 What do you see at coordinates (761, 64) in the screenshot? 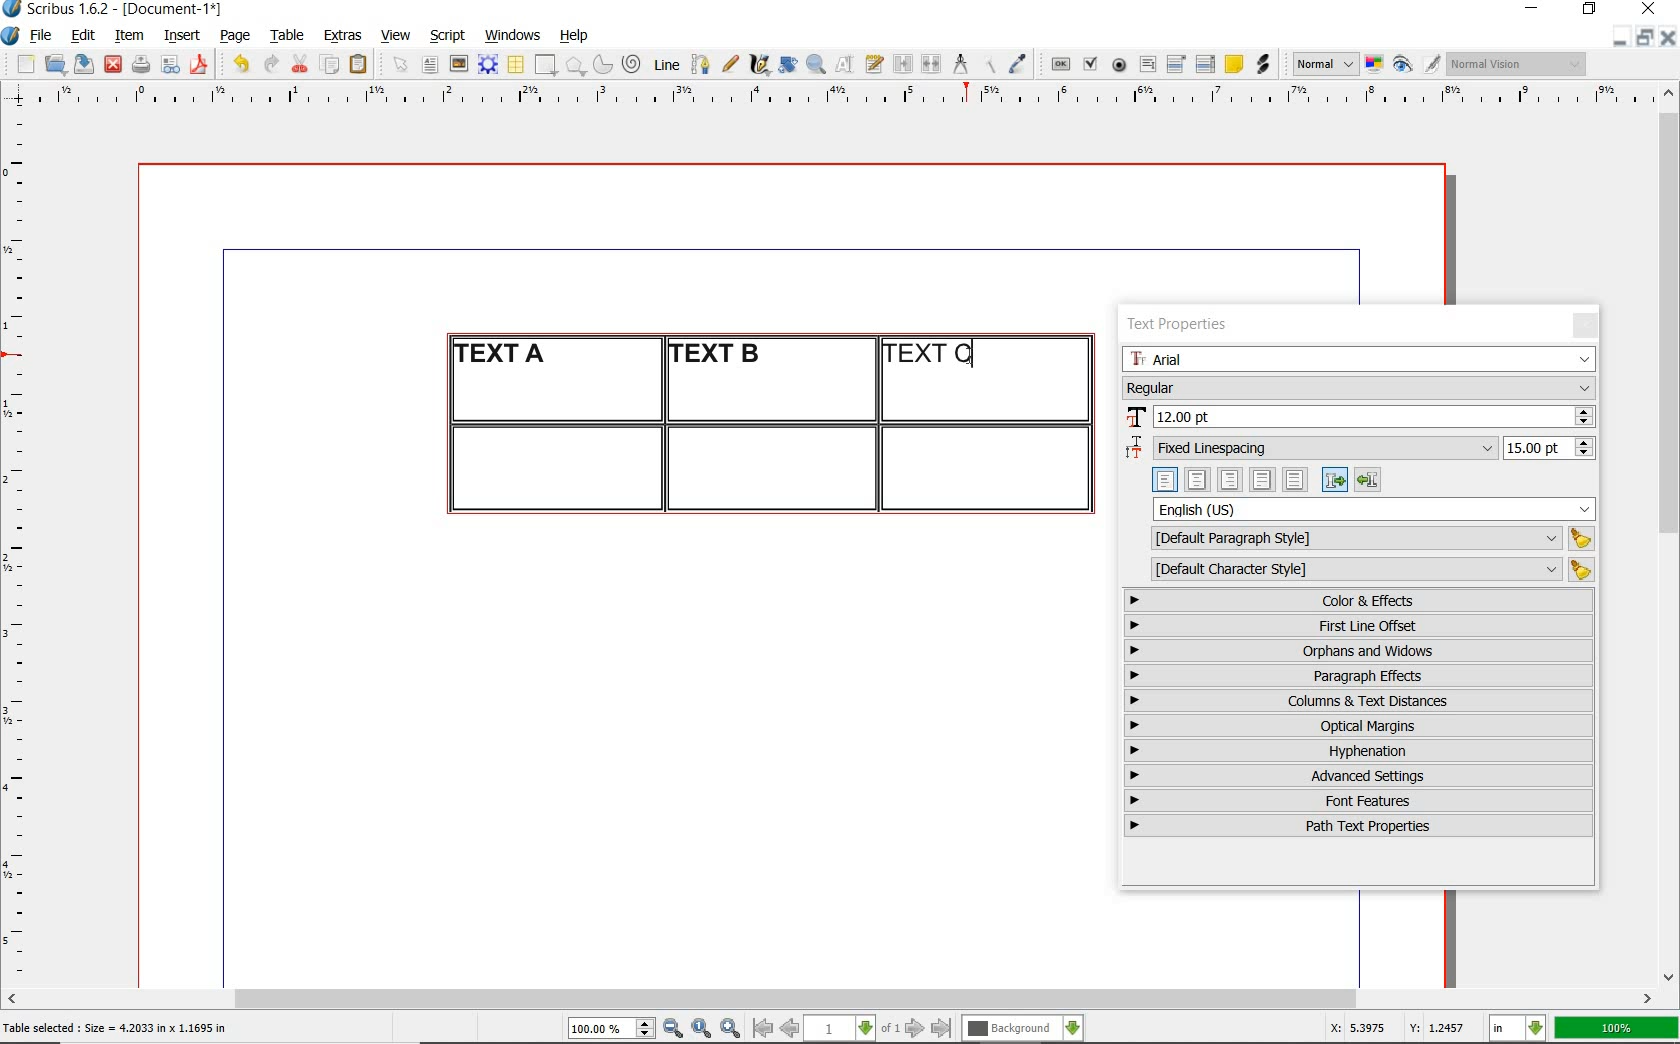
I see `calligraphic line` at bounding box center [761, 64].